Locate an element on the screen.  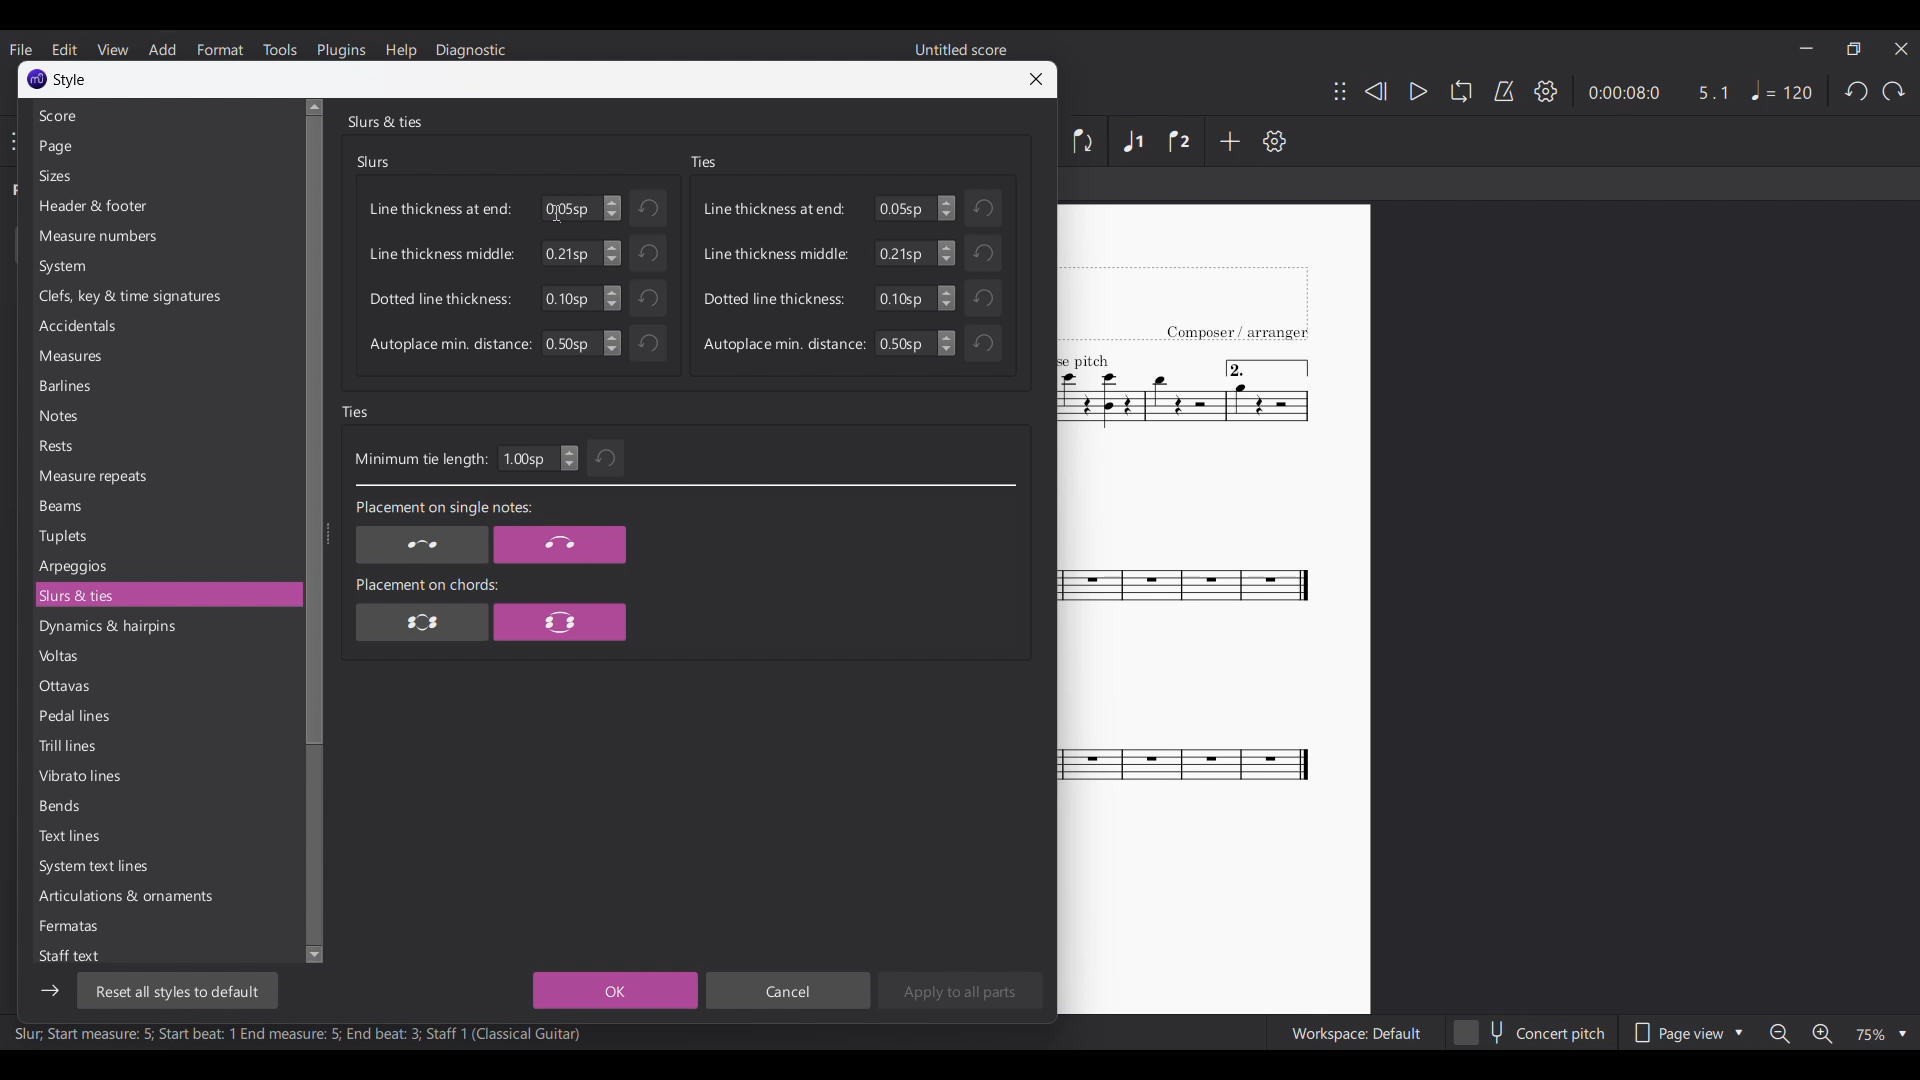
Undo is located at coordinates (607, 458).